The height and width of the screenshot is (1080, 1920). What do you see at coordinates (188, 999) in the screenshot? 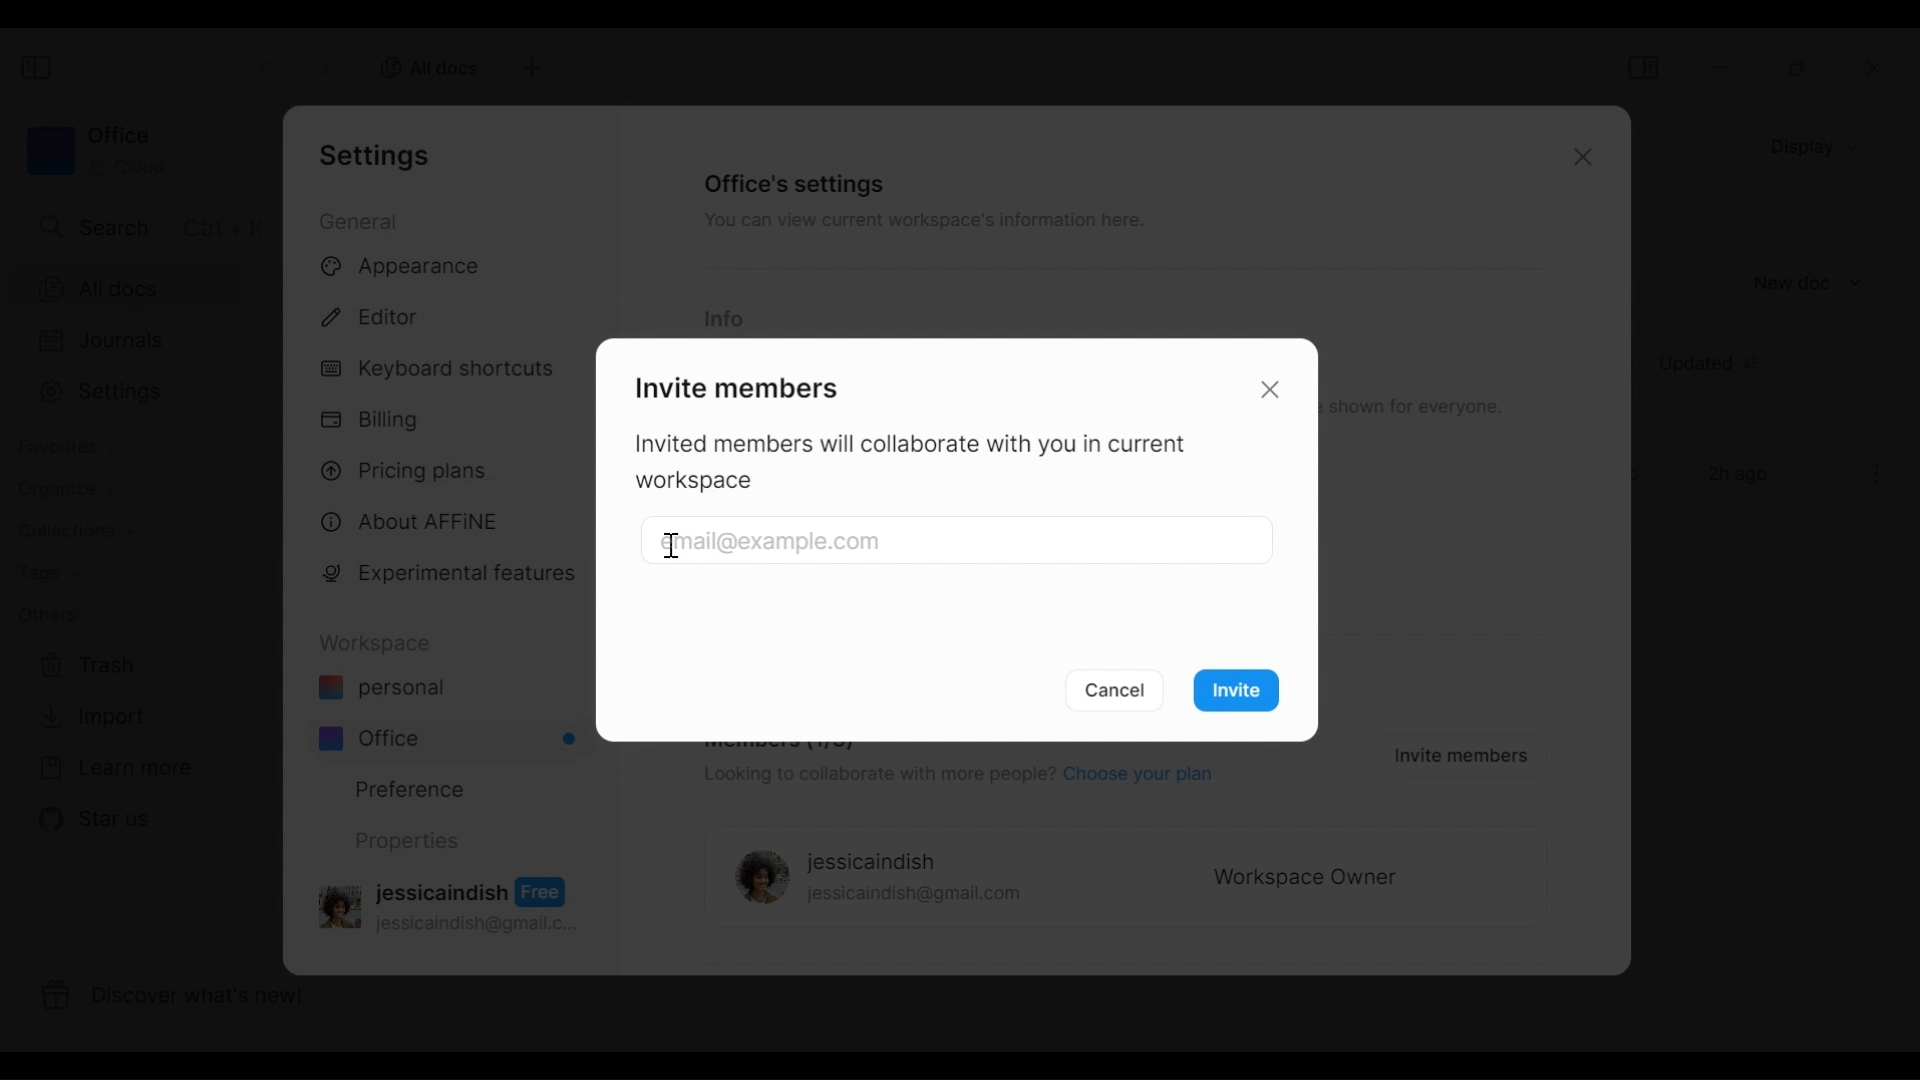
I see `Discover what's new` at bounding box center [188, 999].